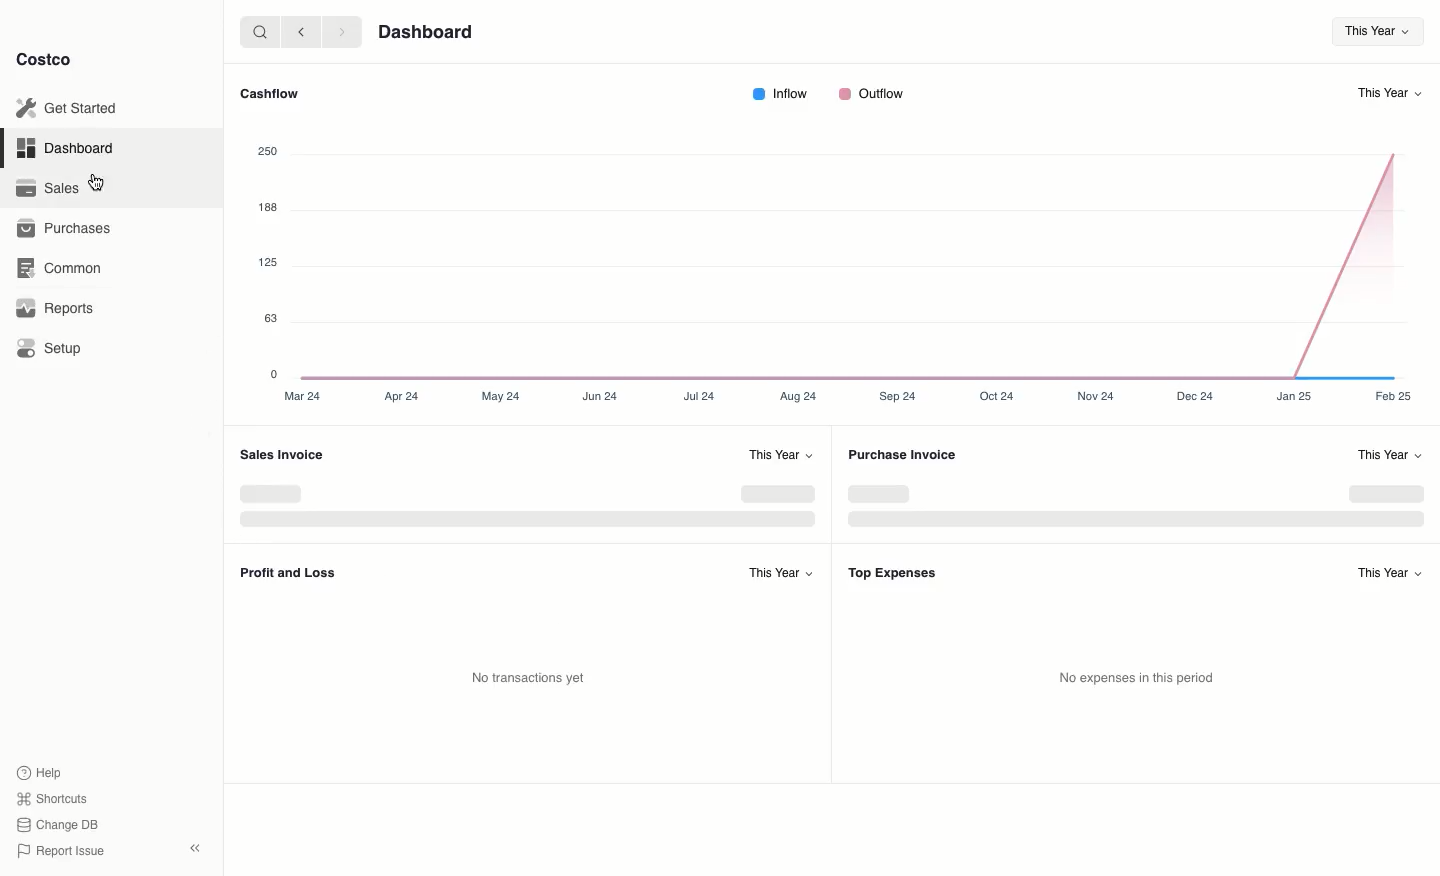 Image resolution: width=1440 pixels, height=876 pixels. Describe the element at coordinates (1133, 503) in the screenshot. I see `Graph` at that location.